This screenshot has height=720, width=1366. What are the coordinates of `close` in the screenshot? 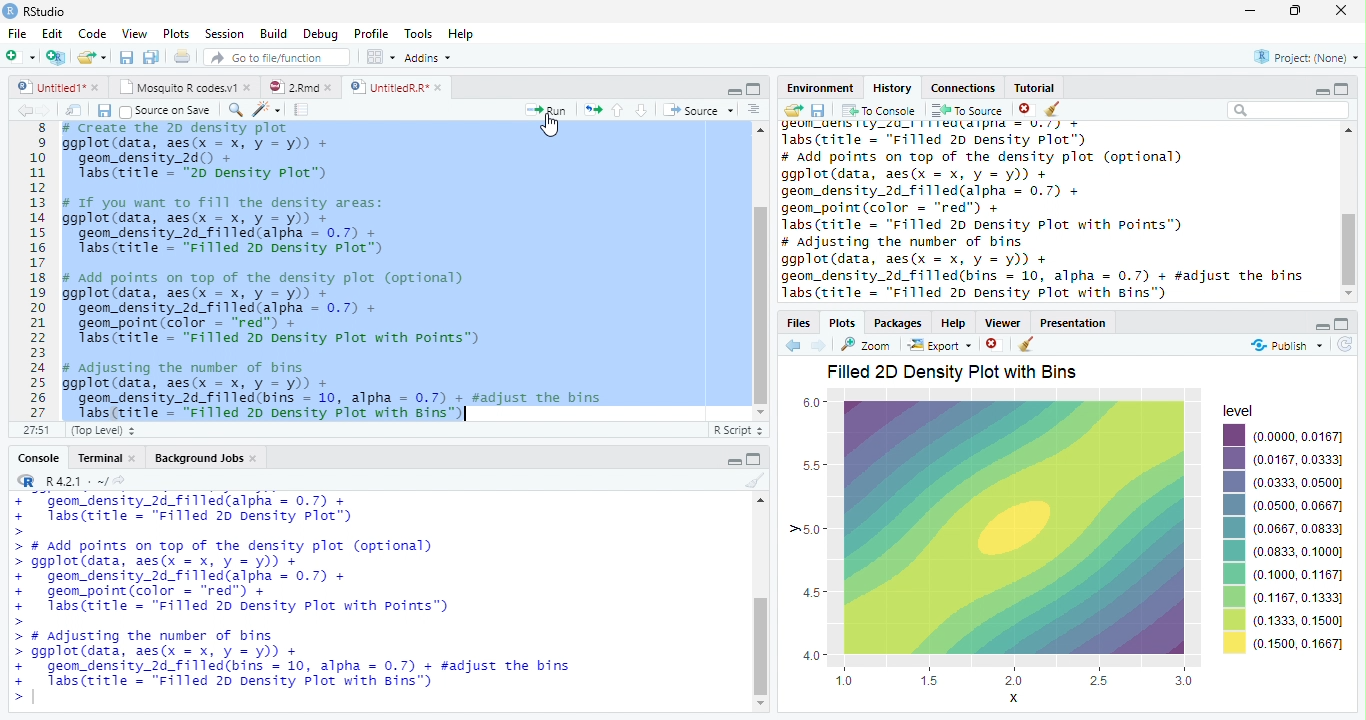 It's located at (256, 460).